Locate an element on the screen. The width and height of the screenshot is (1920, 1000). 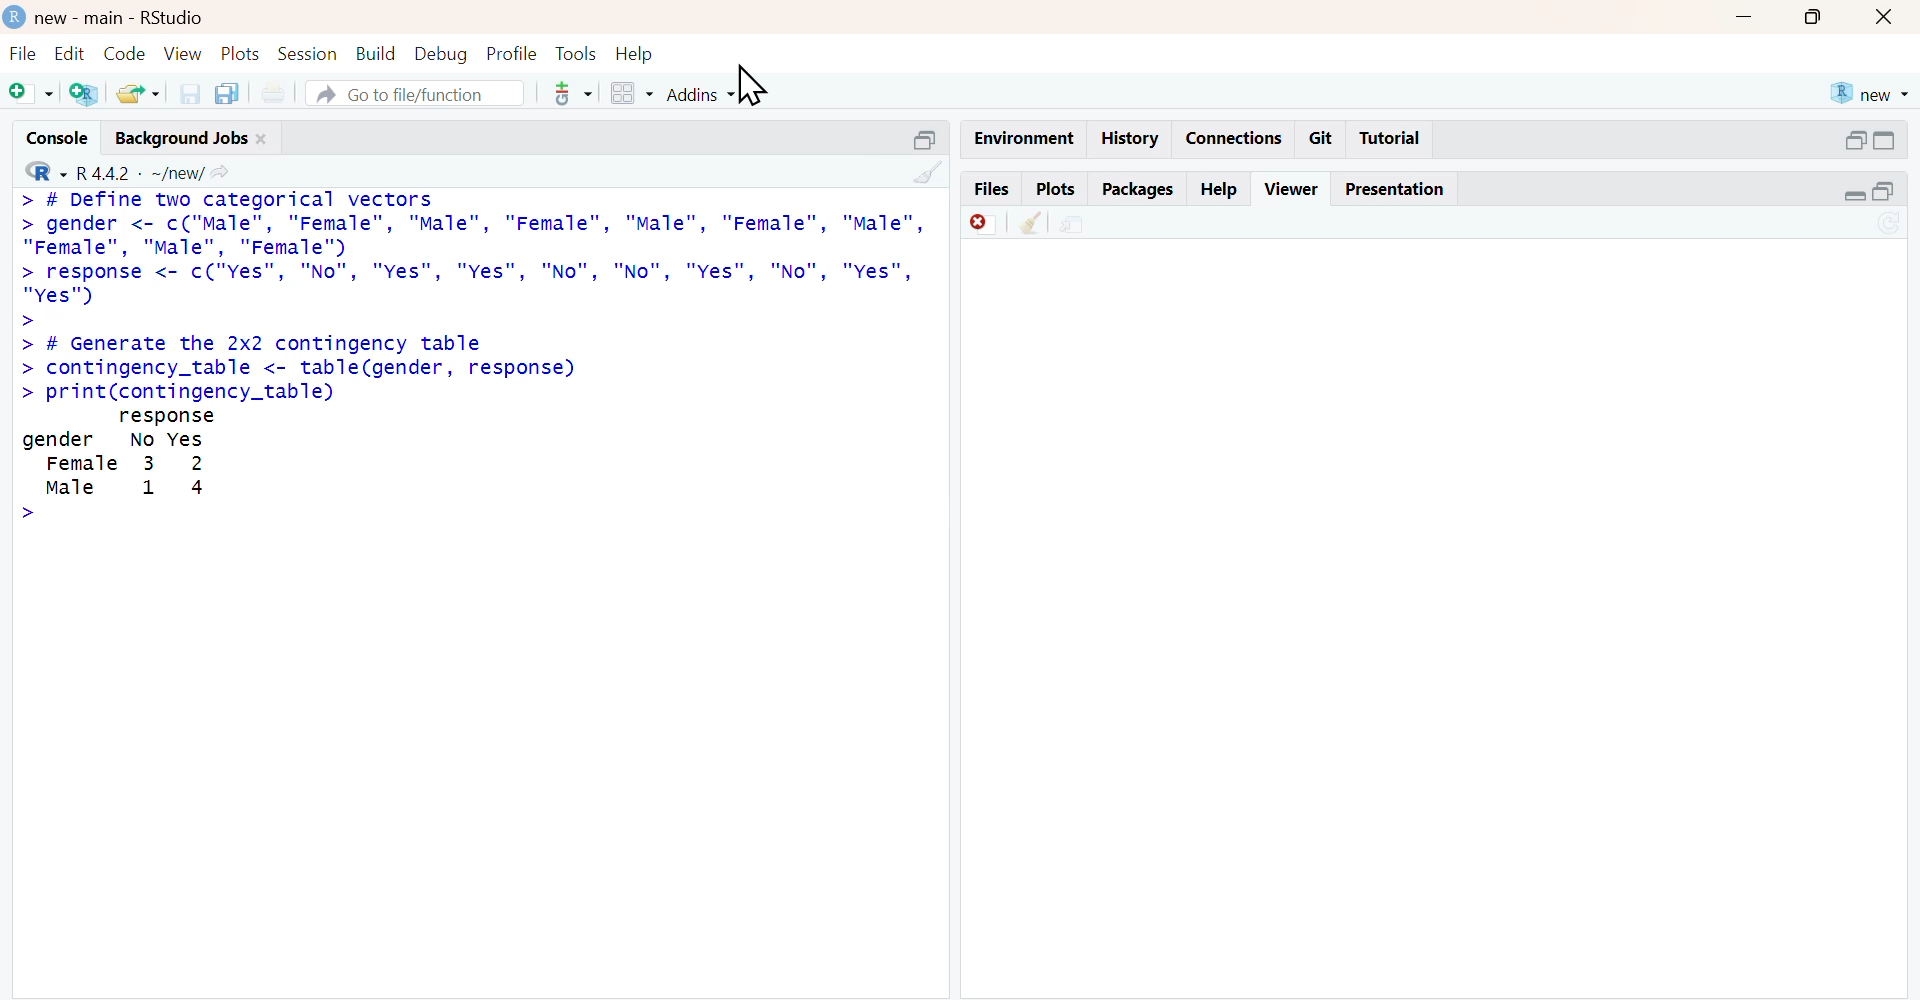
discard is located at coordinates (984, 225).